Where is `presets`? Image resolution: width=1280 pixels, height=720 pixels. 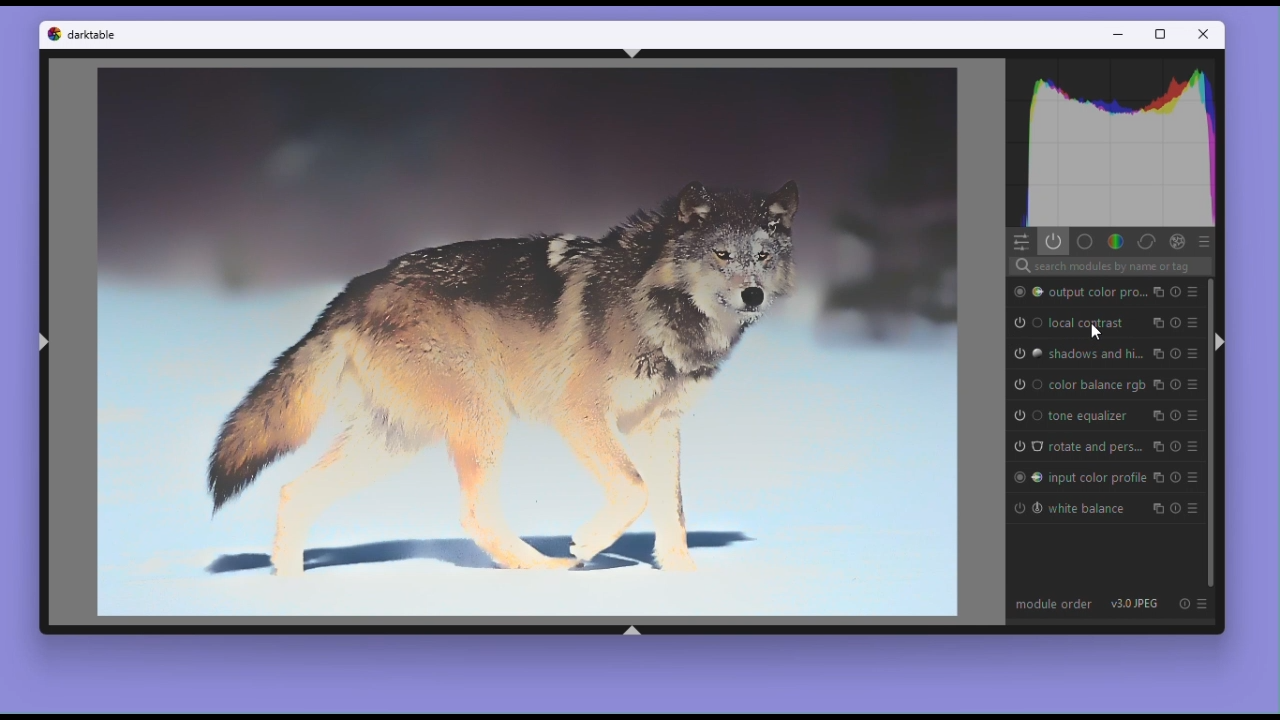
presets is located at coordinates (1192, 477).